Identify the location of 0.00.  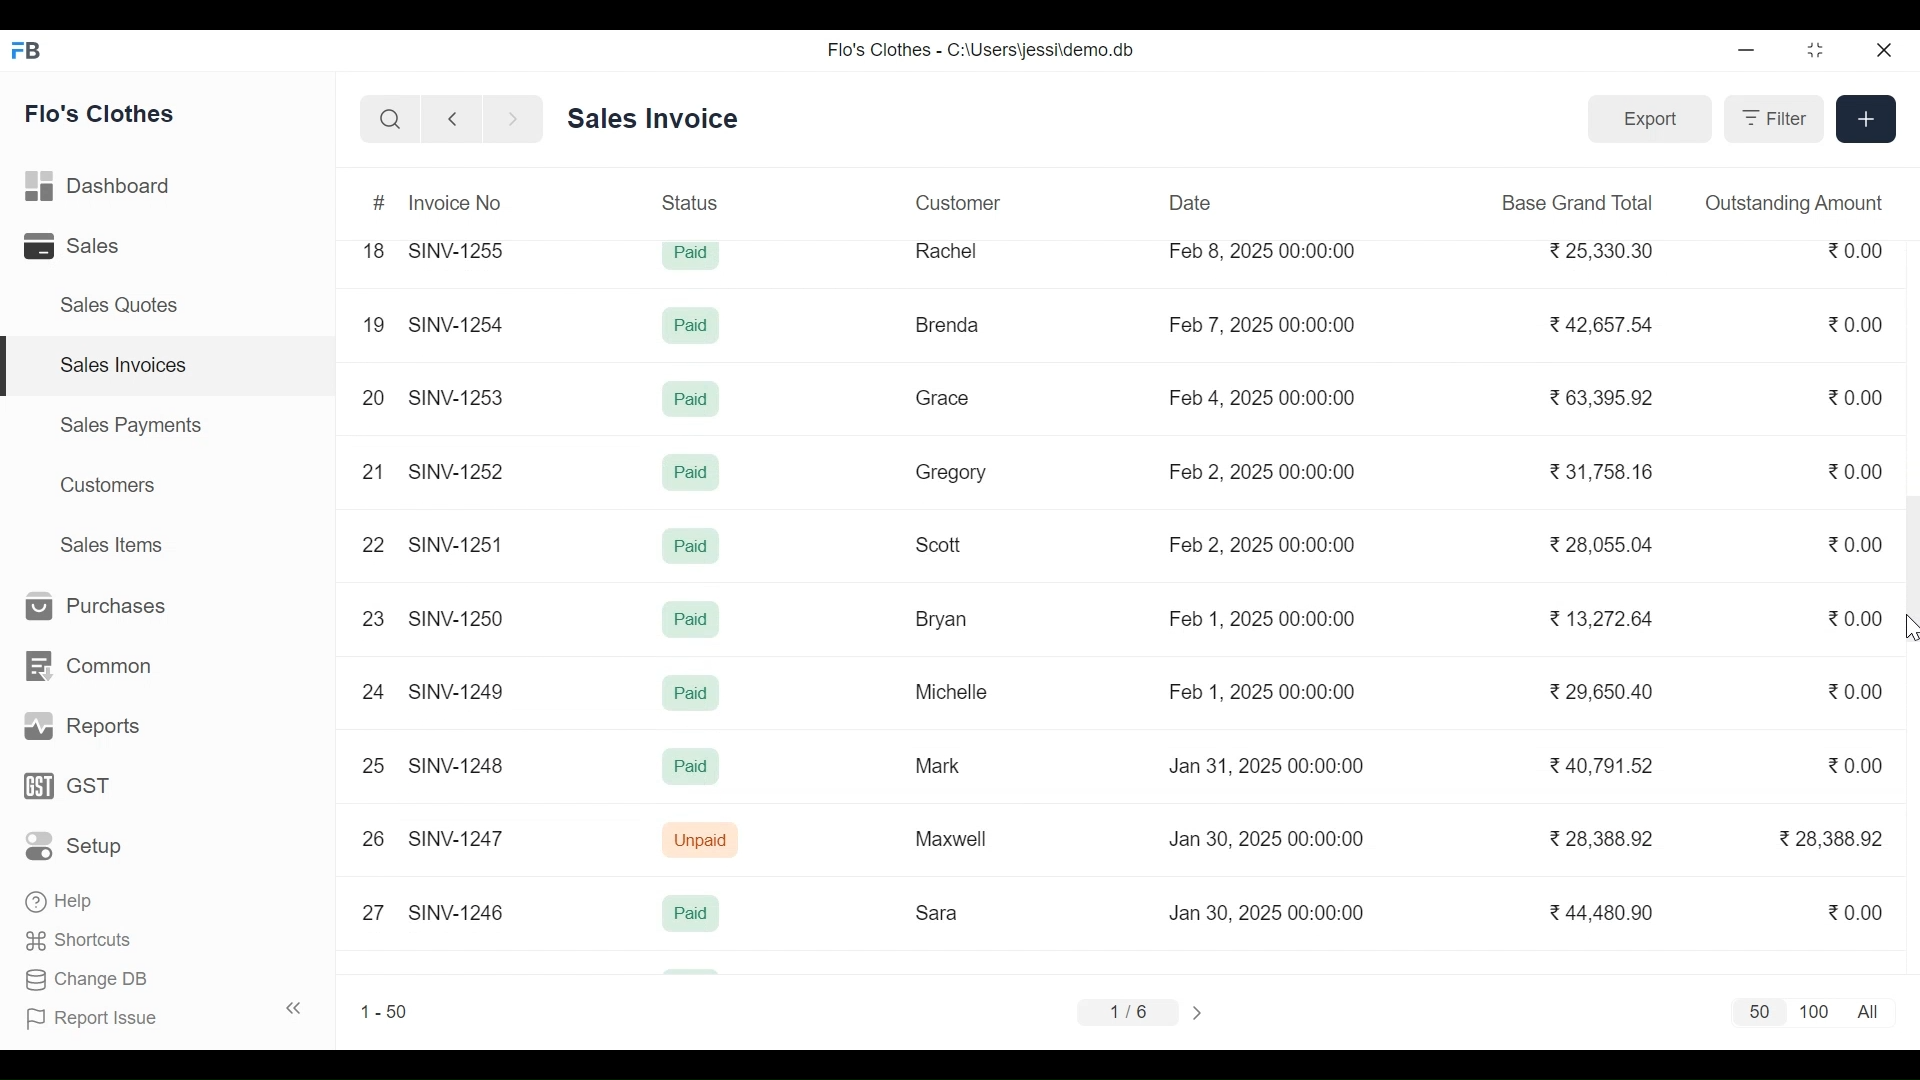
(1858, 910).